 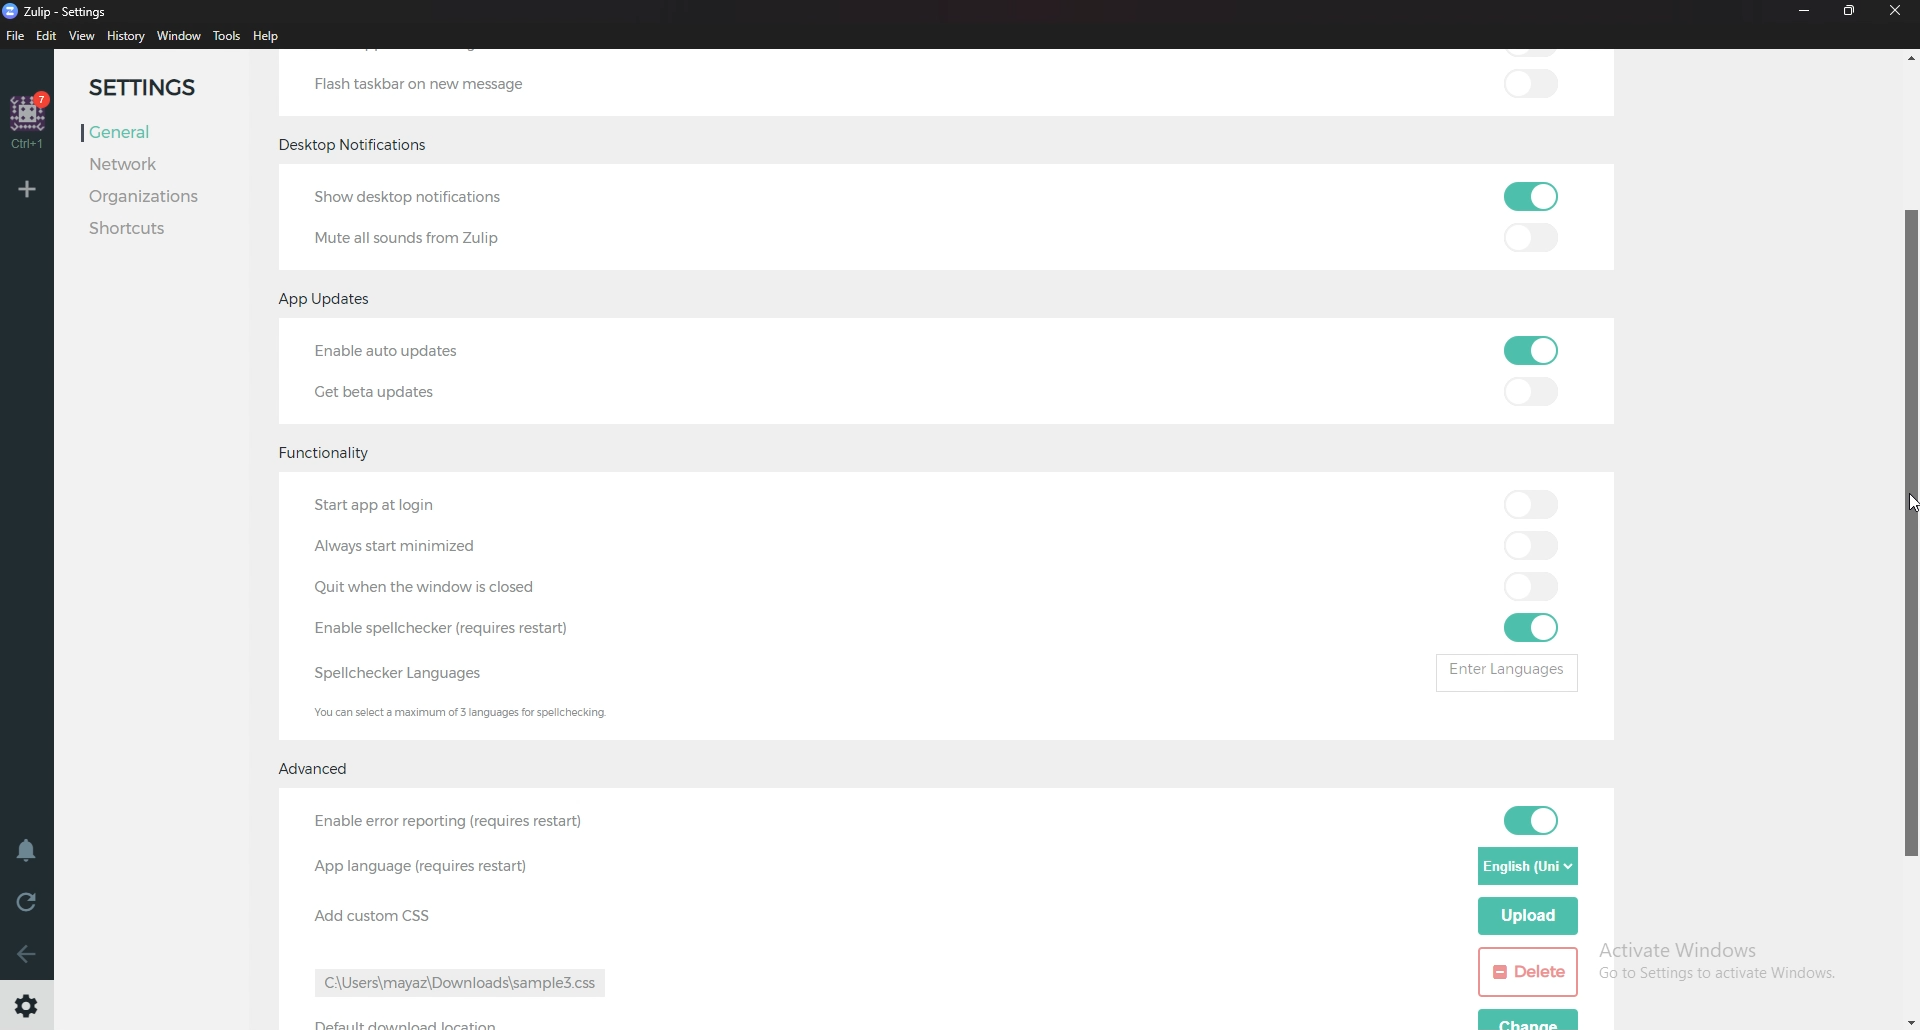 What do you see at coordinates (148, 197) in the screenshot?
I see `Organizations` at bounding box center [148, 197].